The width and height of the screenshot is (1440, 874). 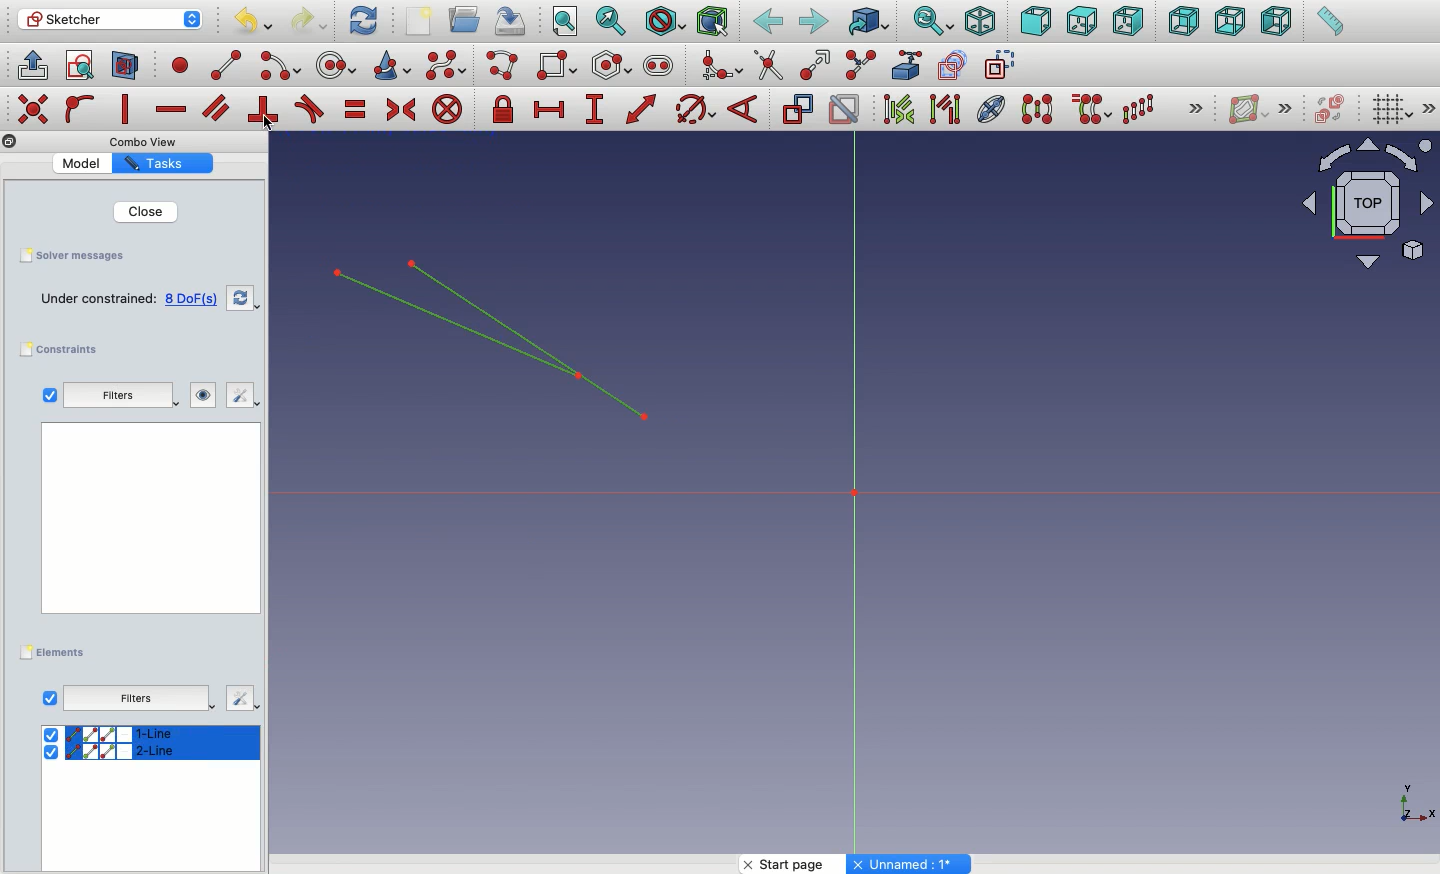 What do you see at coordinates (1036, 109) in the screenshot?
I see `Symmetry` at bounding box center [1036, 109].